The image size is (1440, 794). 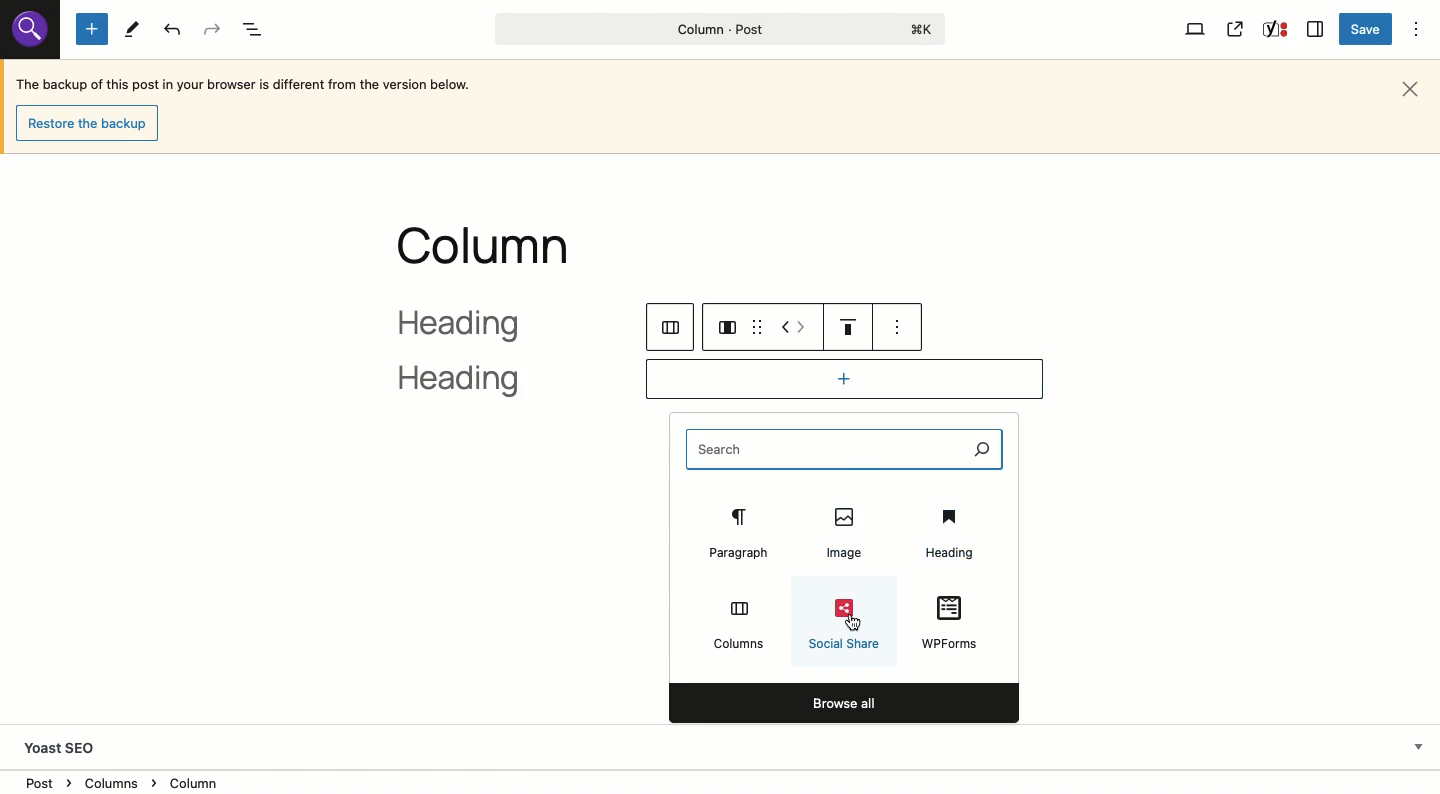 I want to click on Heading, so click(x=954, y=530).